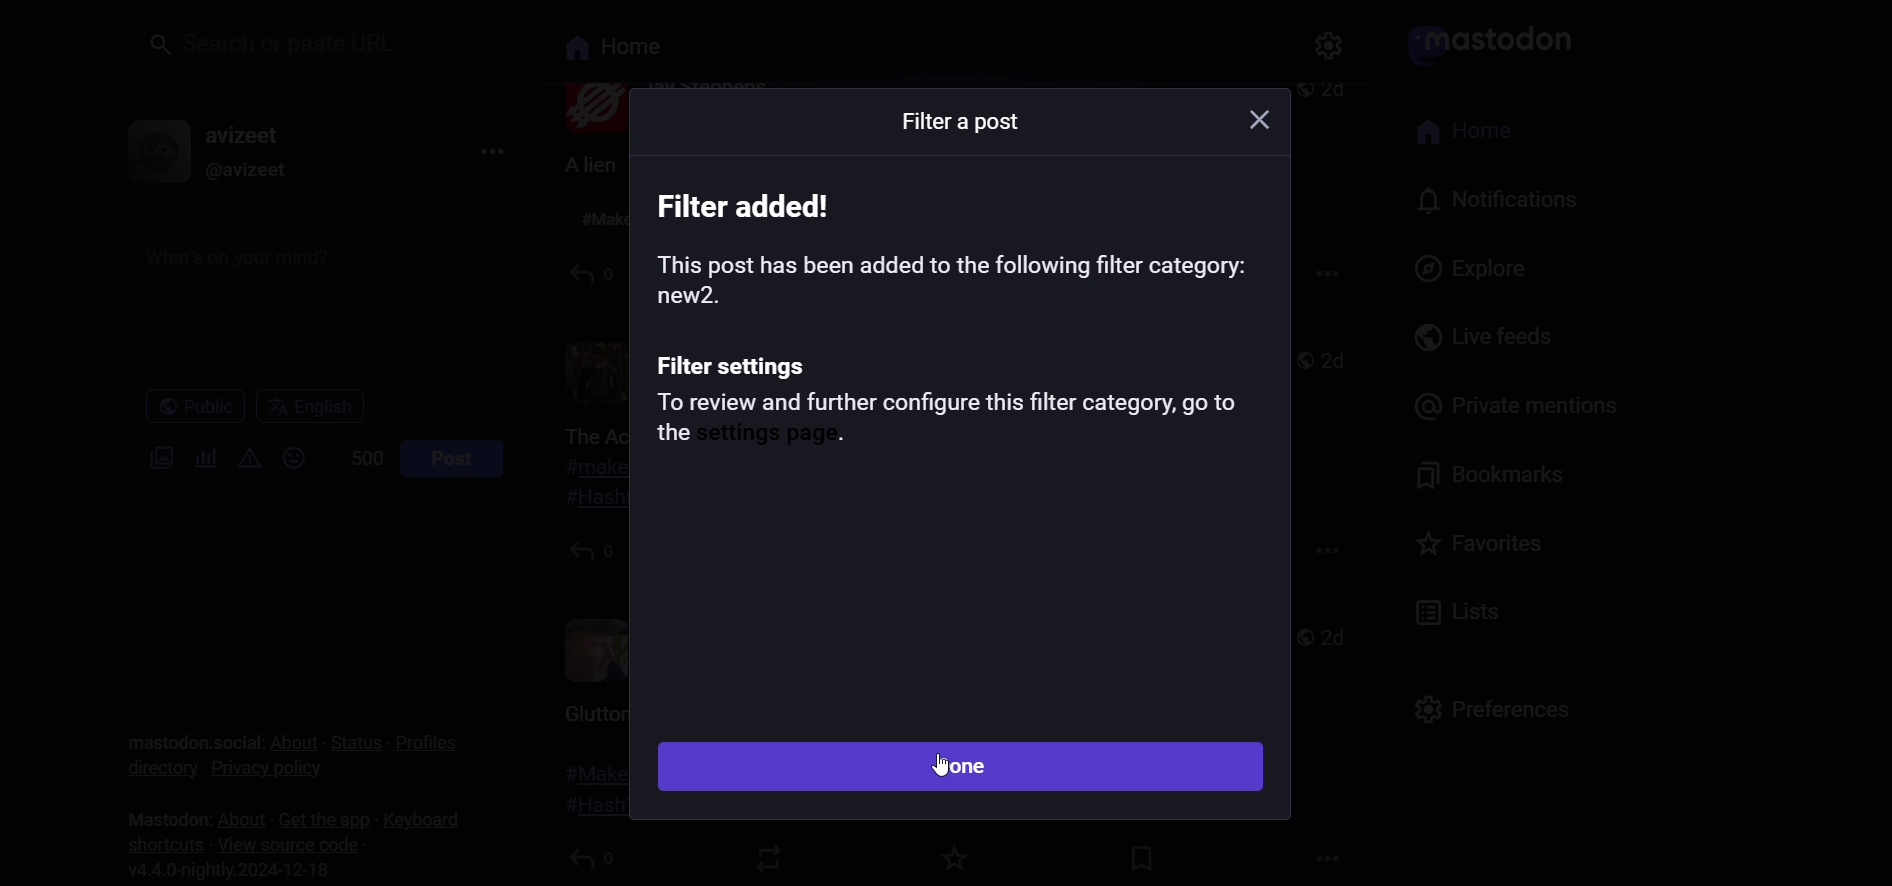 The image size is (1892, 886). Describe the element at coordinates (939, 767) in the screenshot. I see `cursor` at that location.